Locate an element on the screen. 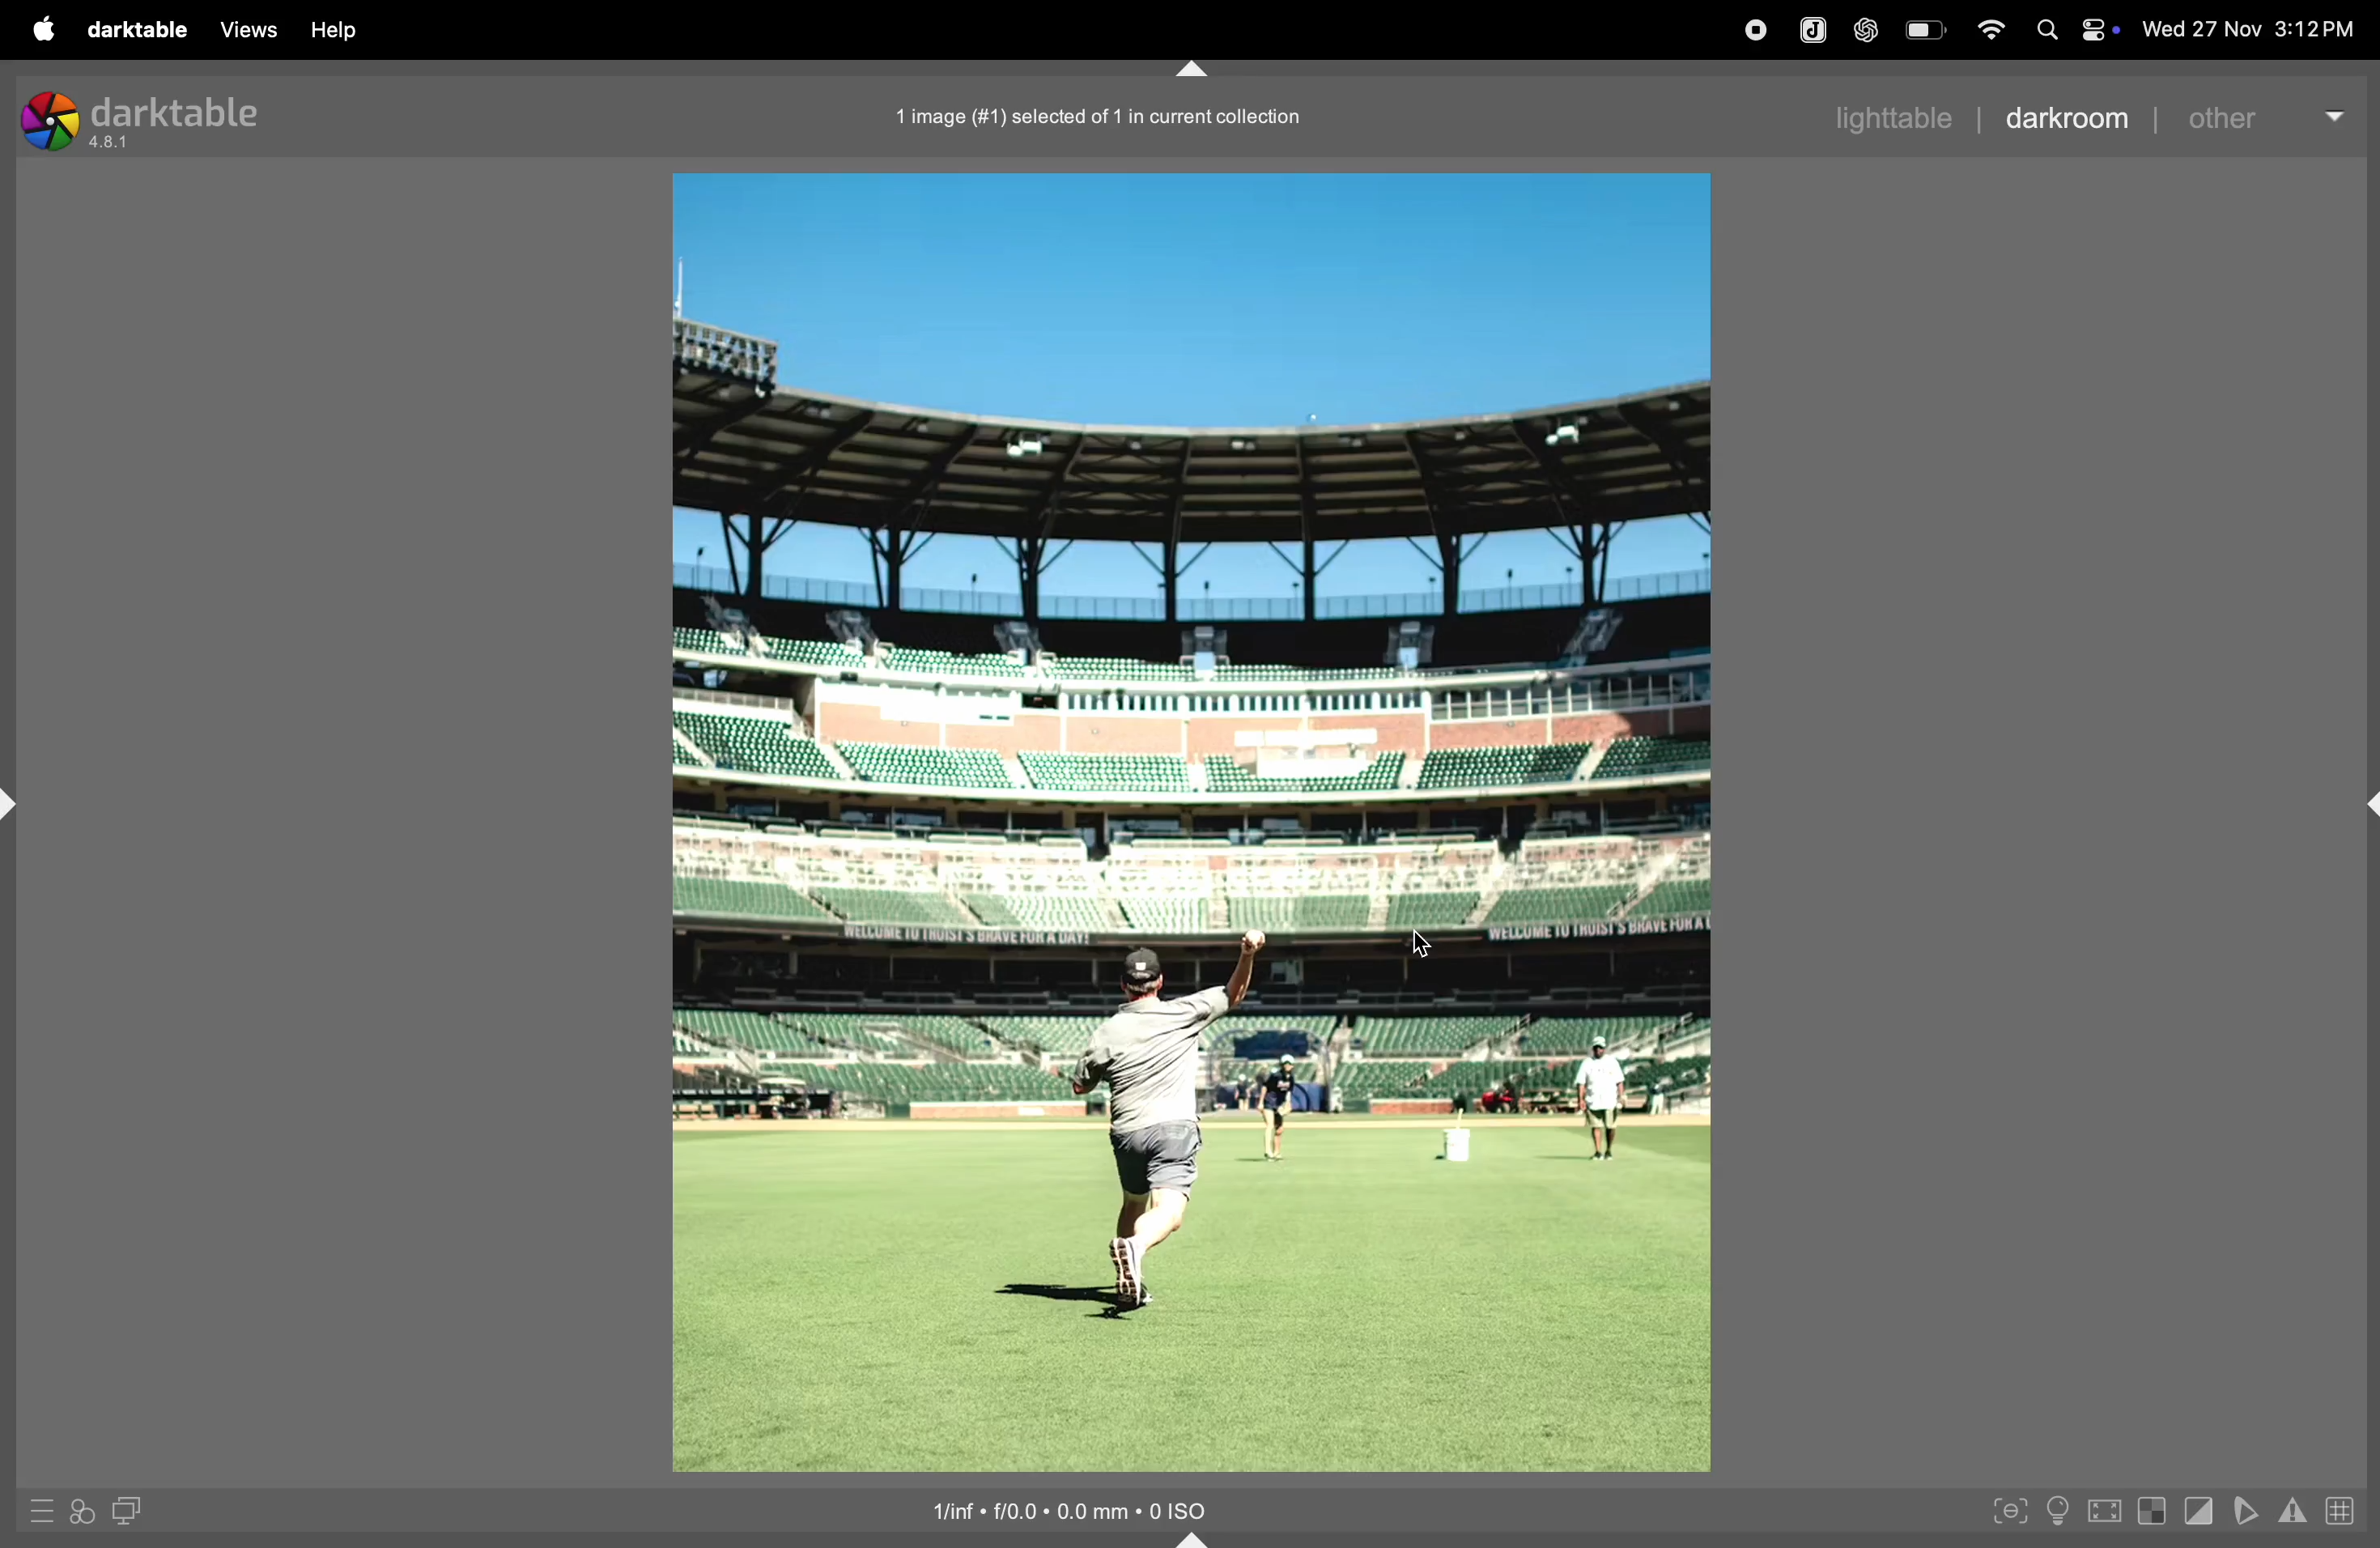 This screenshot has height=1548, width=2380. shift+ctrl+t is located at coordinates (1194, 70).